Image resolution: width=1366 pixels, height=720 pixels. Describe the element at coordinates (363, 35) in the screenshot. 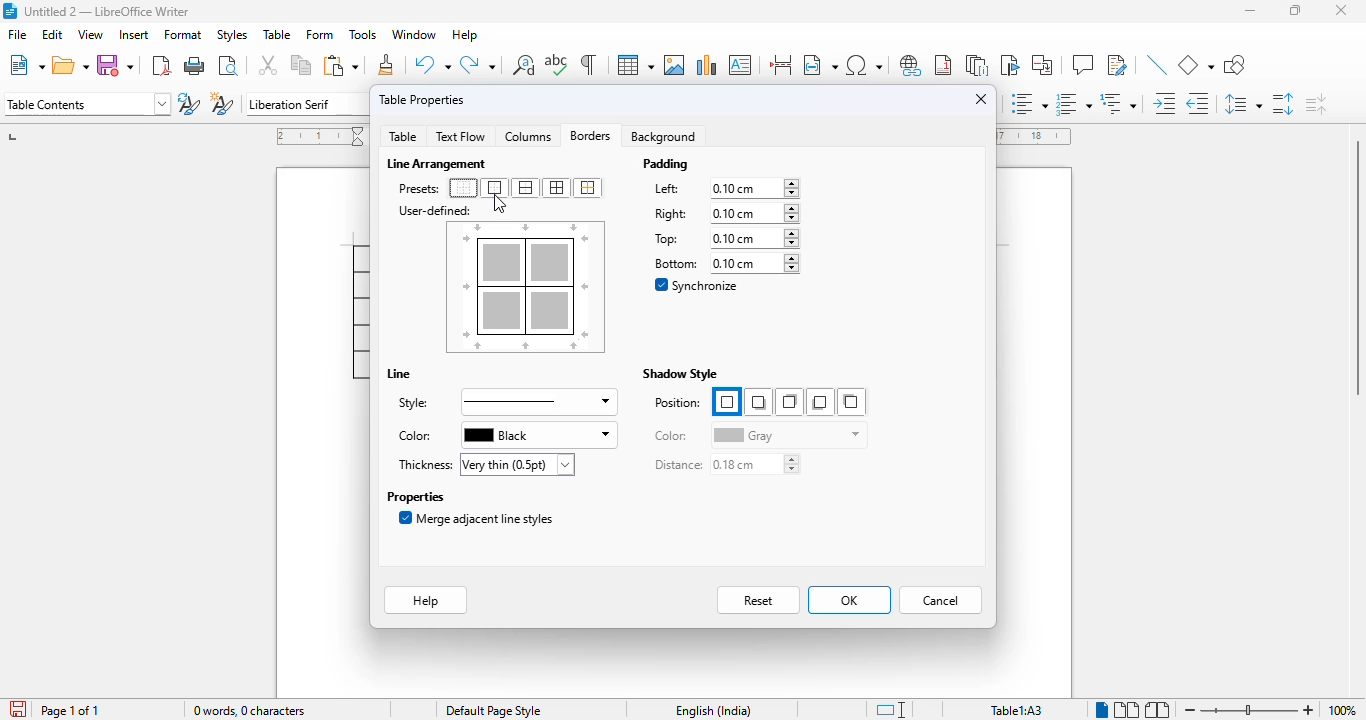

I see `tools` at that location.